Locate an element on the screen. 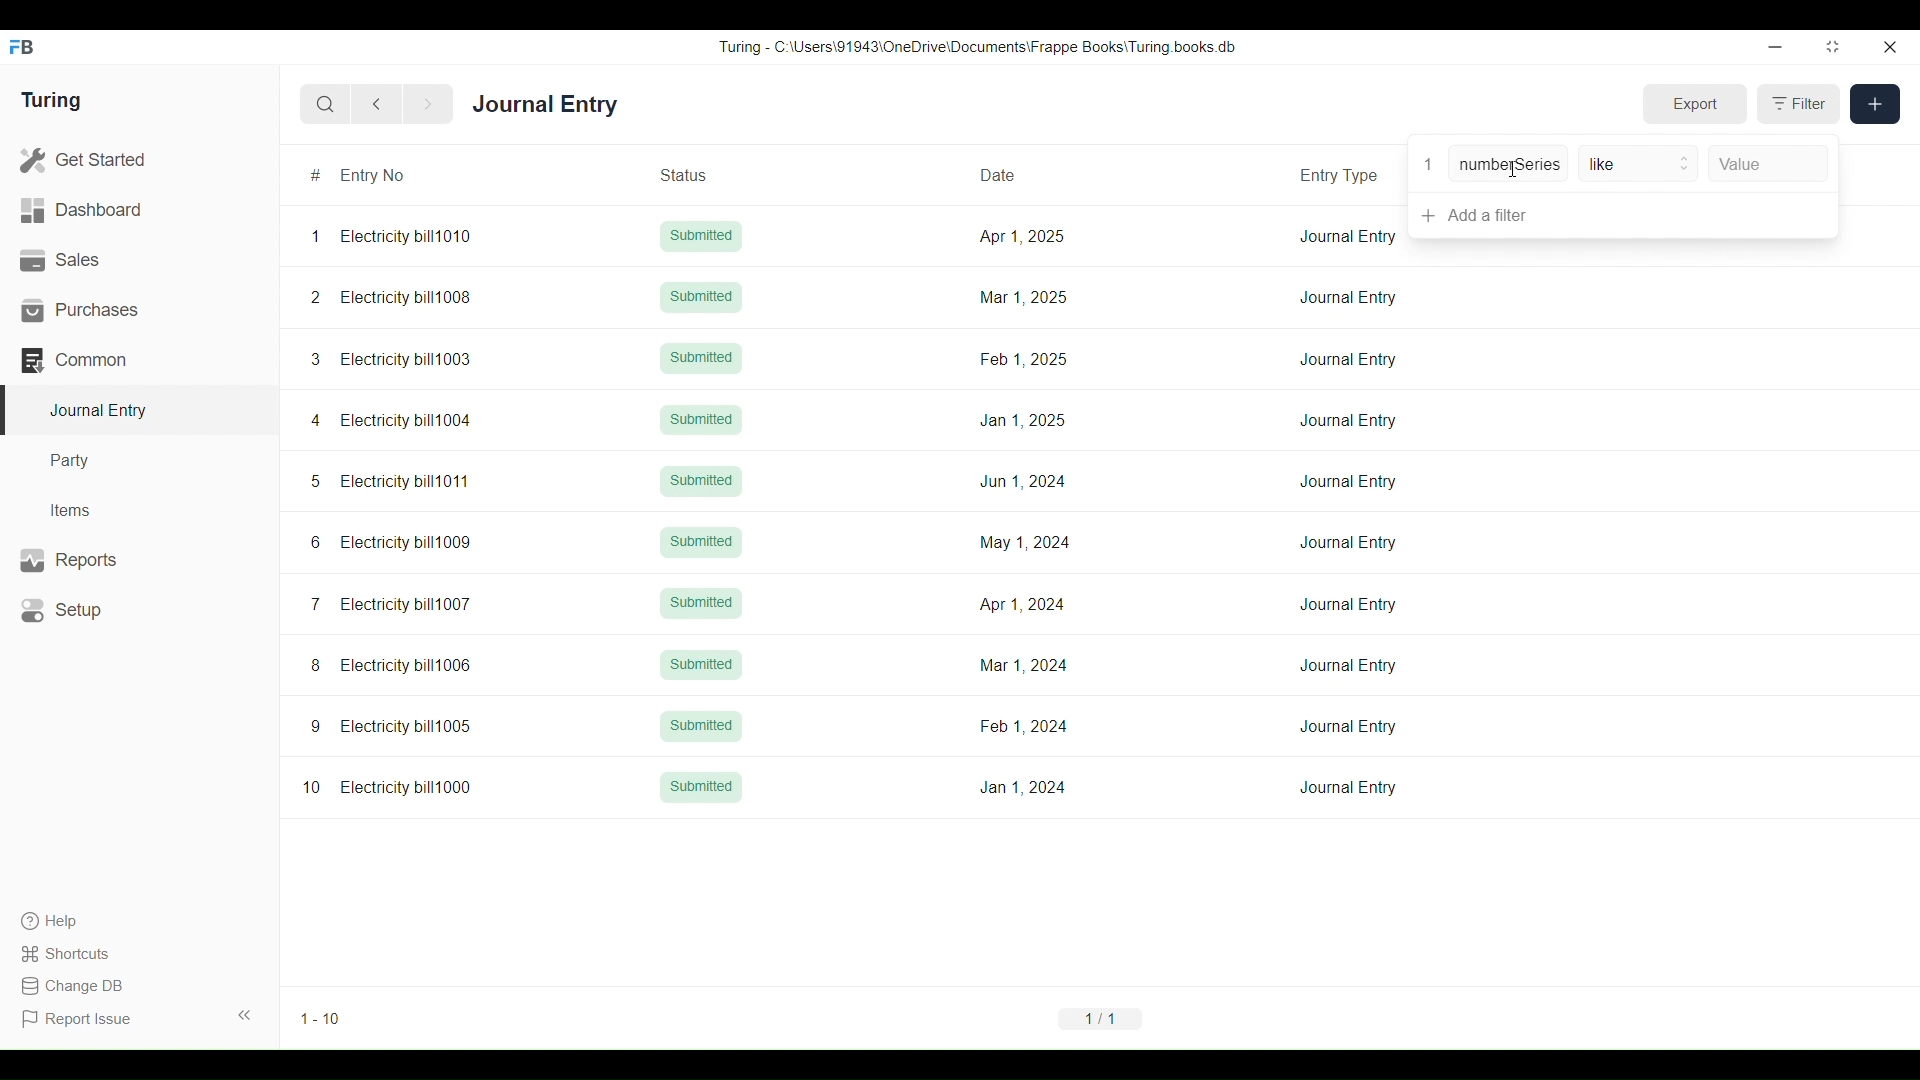 This screenshot has height=1080, width=1920. Journal Entry is located at coordinates (1348, 298).